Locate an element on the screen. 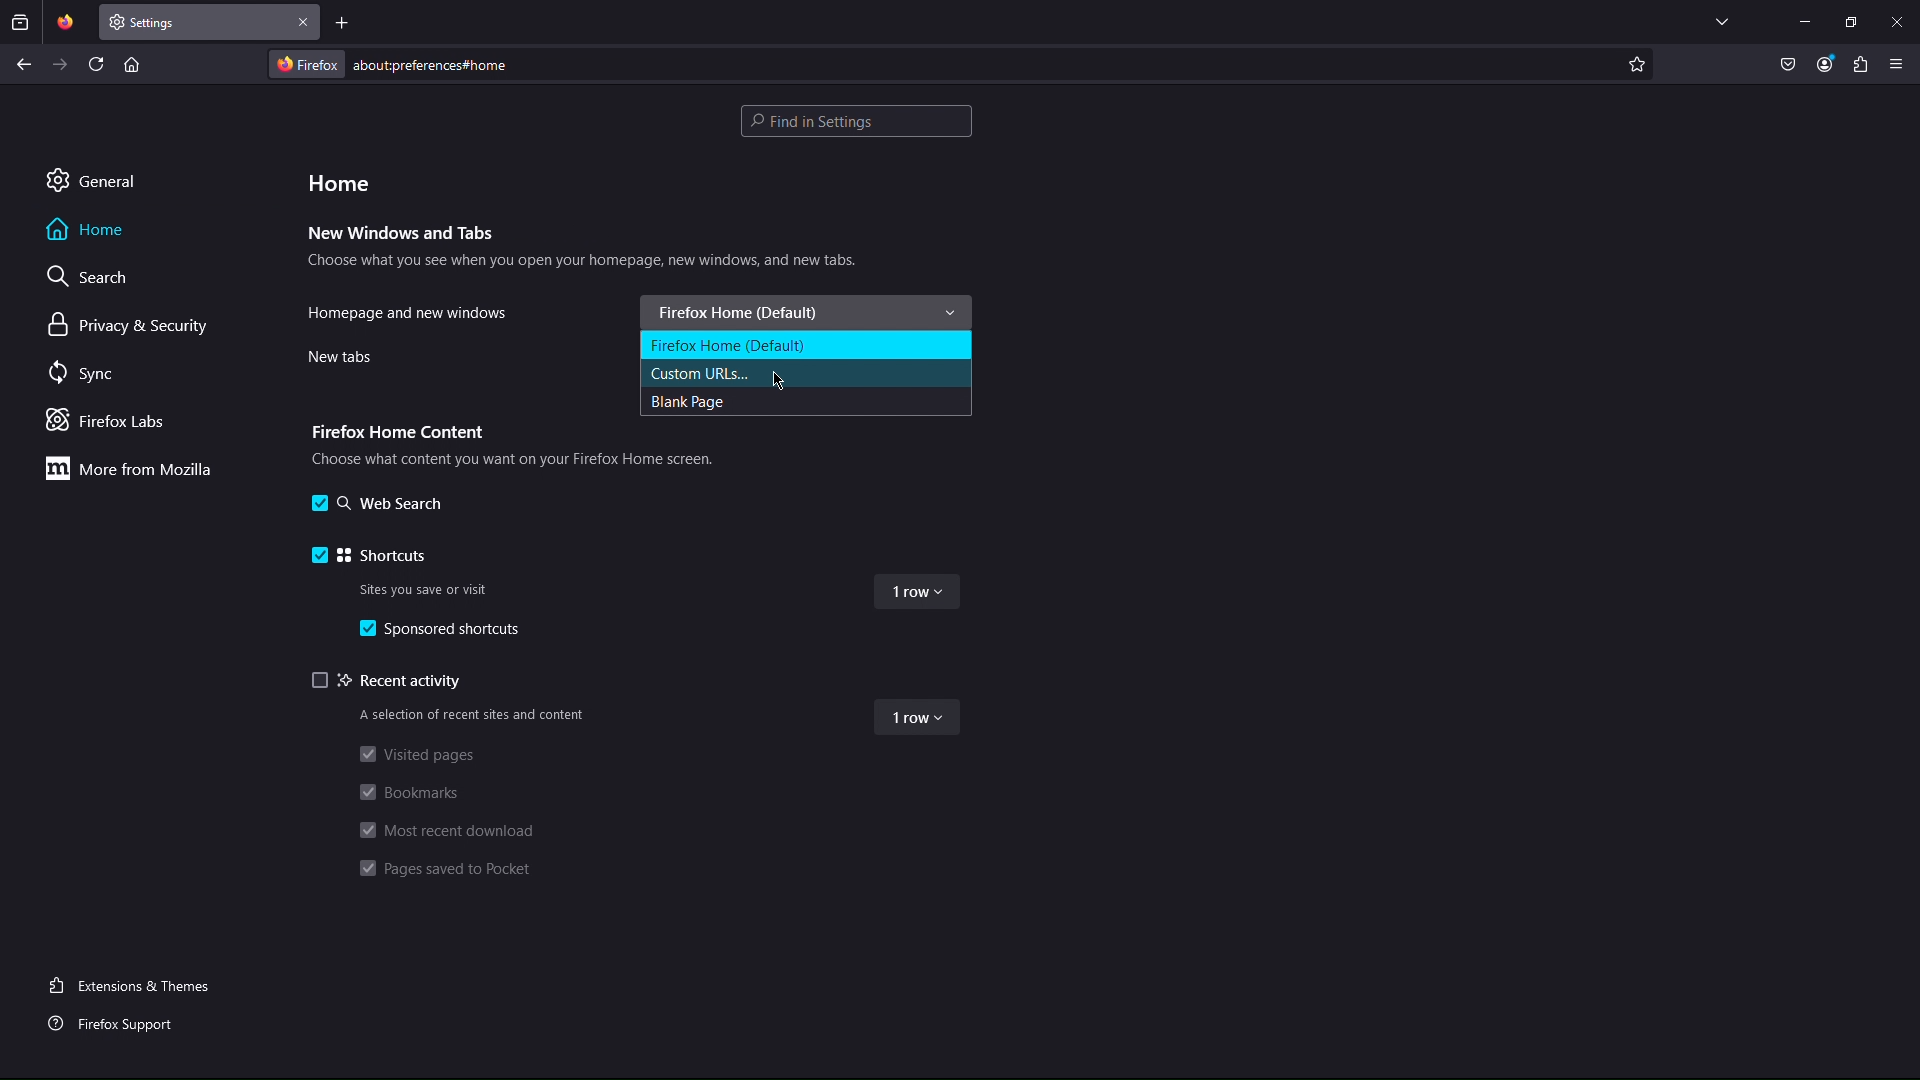 The height and width of the screenshot is (1080, 1920). General is located at coordinates (91, 179).